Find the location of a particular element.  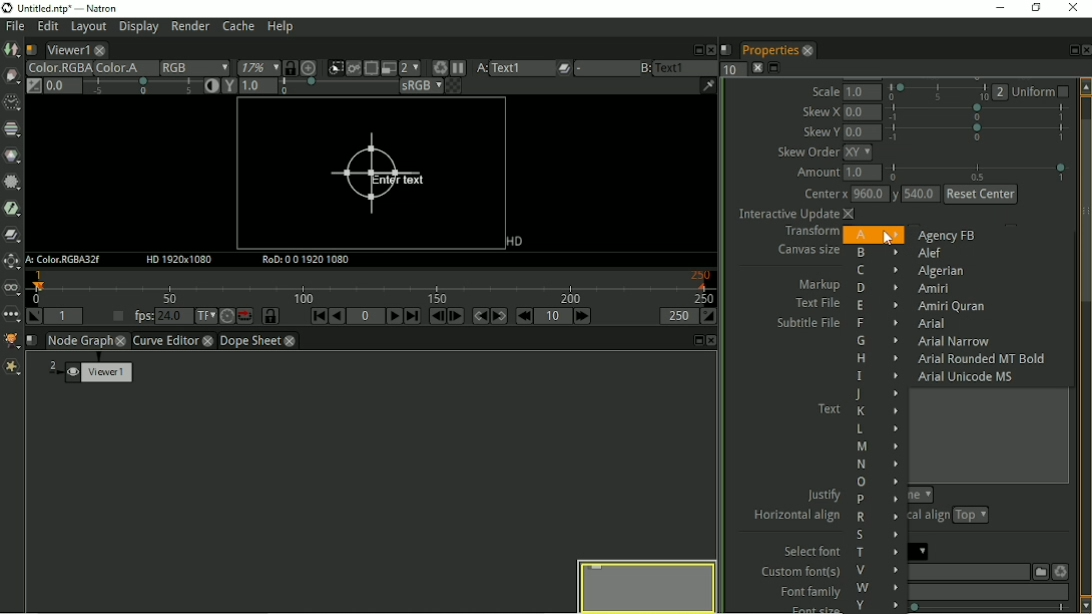

Transform is located at coordinates (11, 262).